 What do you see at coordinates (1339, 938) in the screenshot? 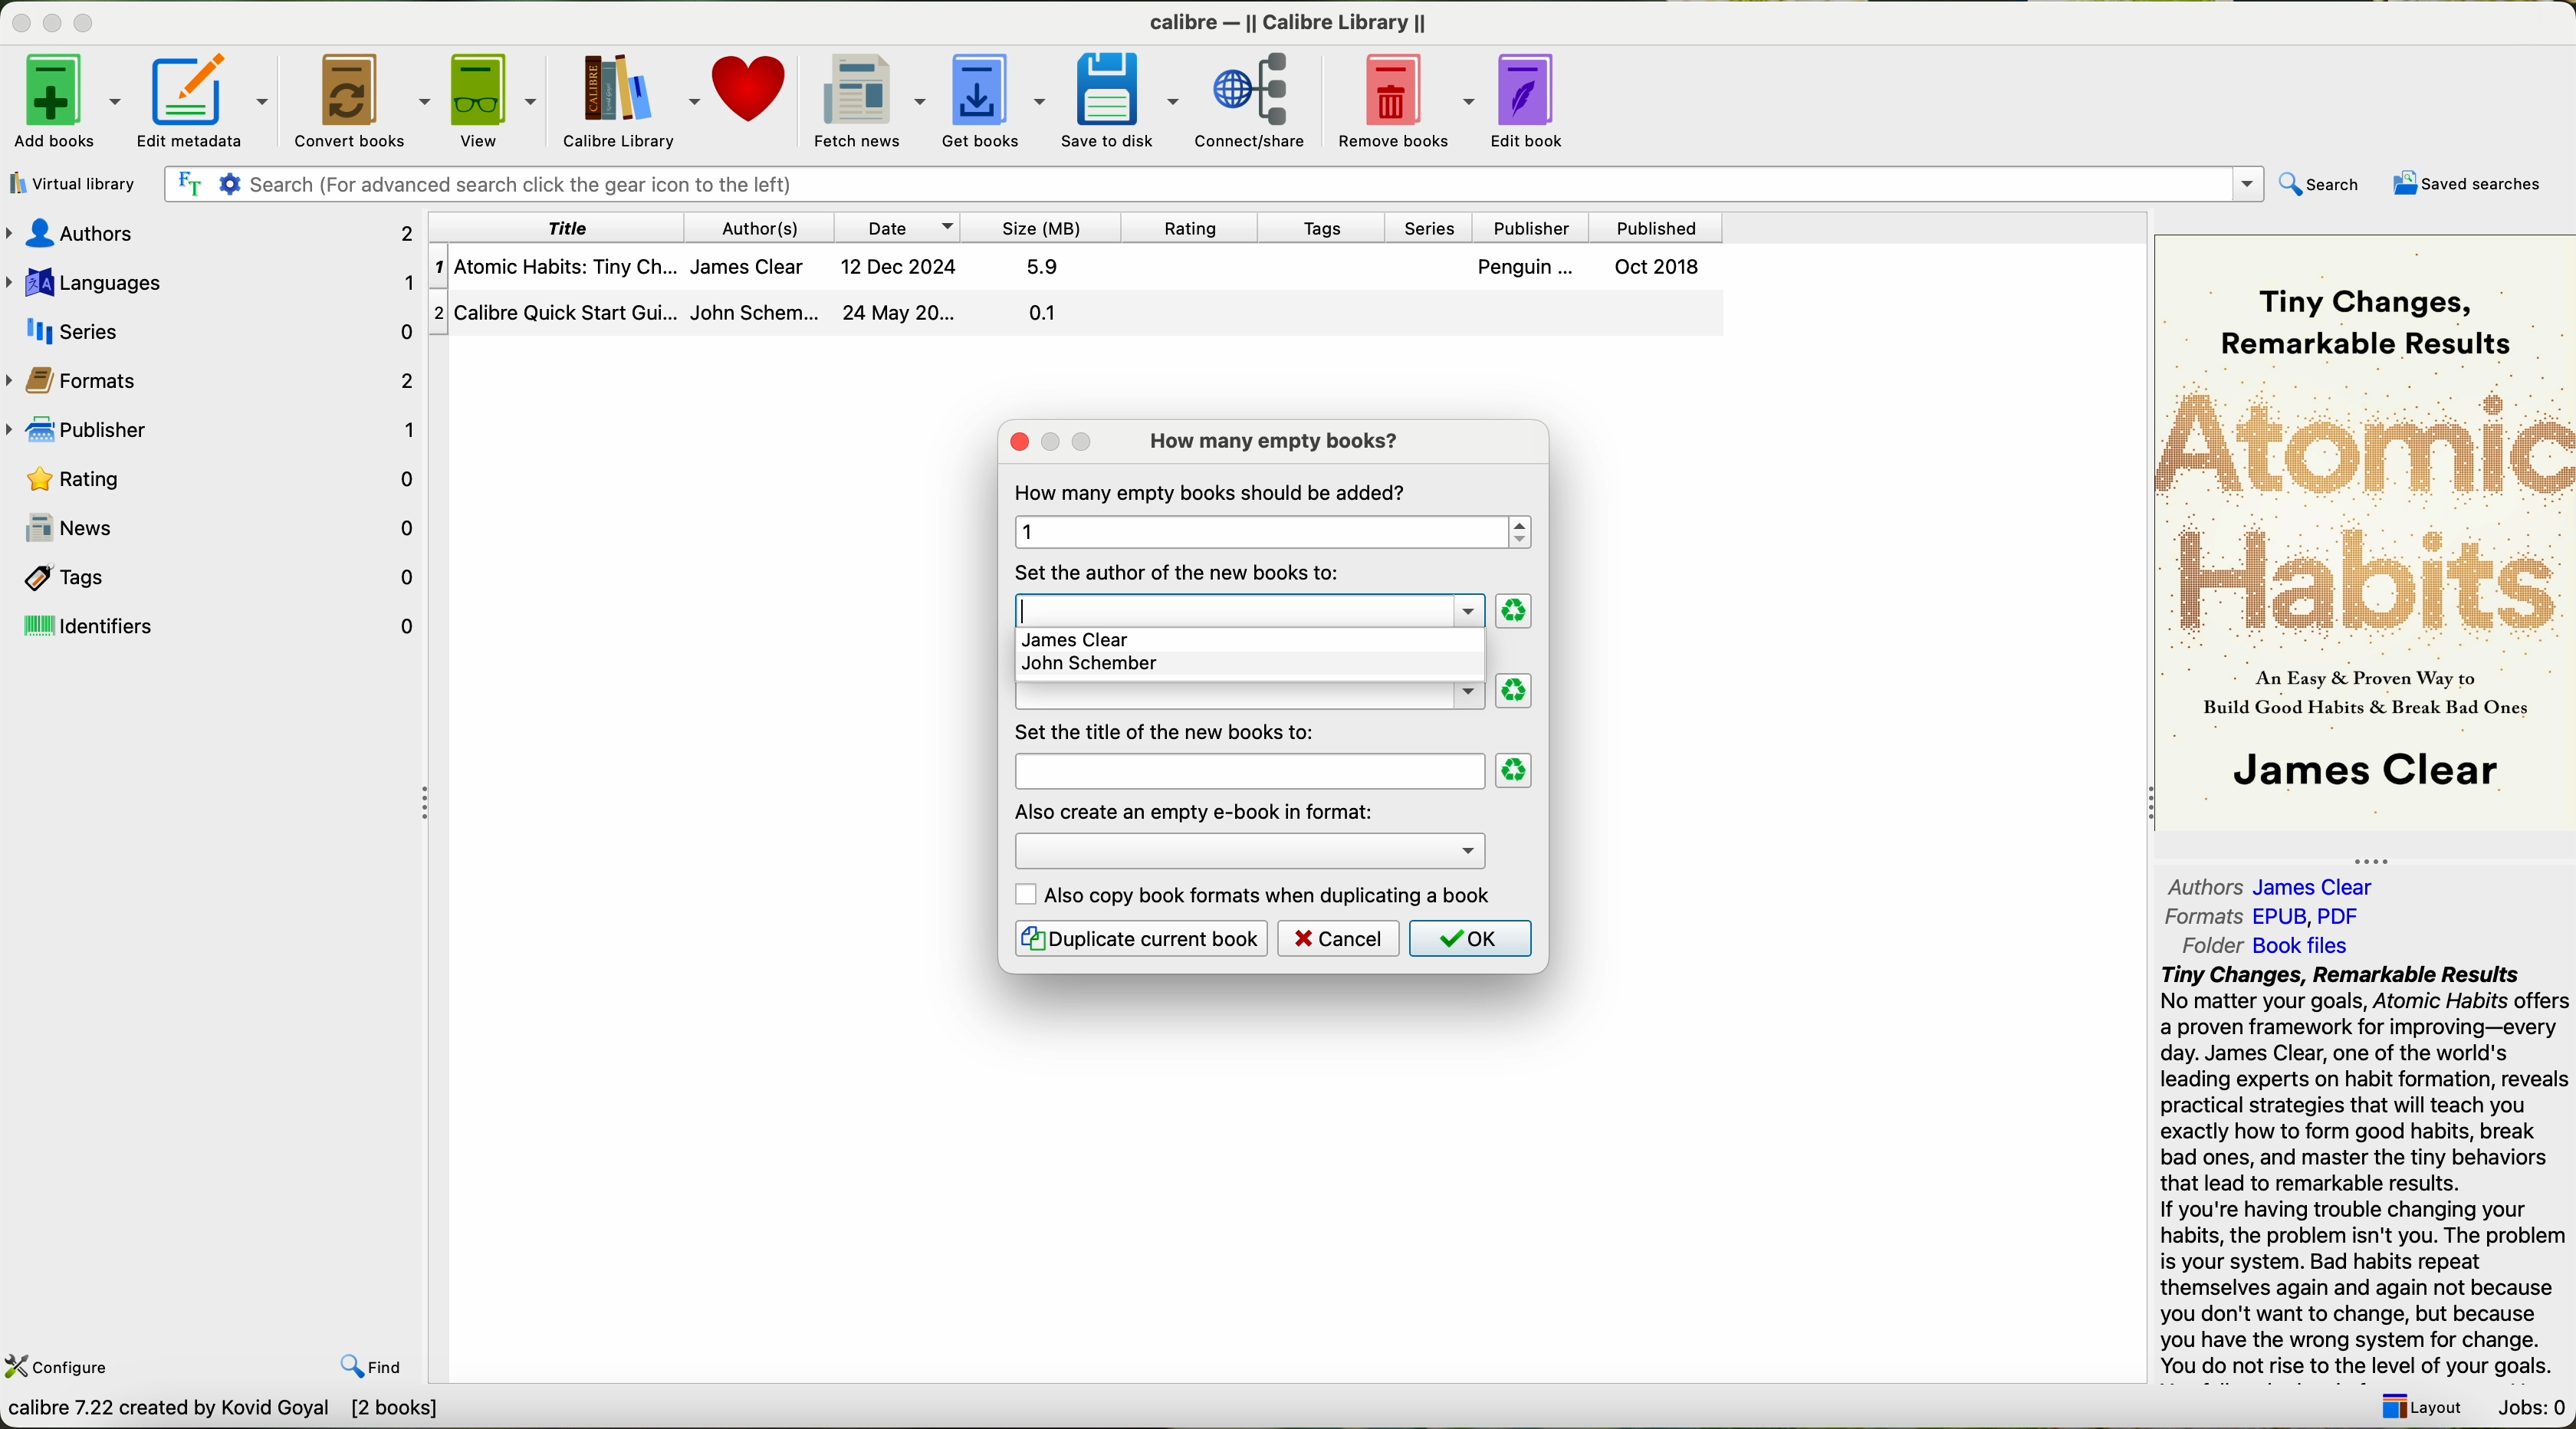
I see `cancel button` at bounding box center [1339, 938].